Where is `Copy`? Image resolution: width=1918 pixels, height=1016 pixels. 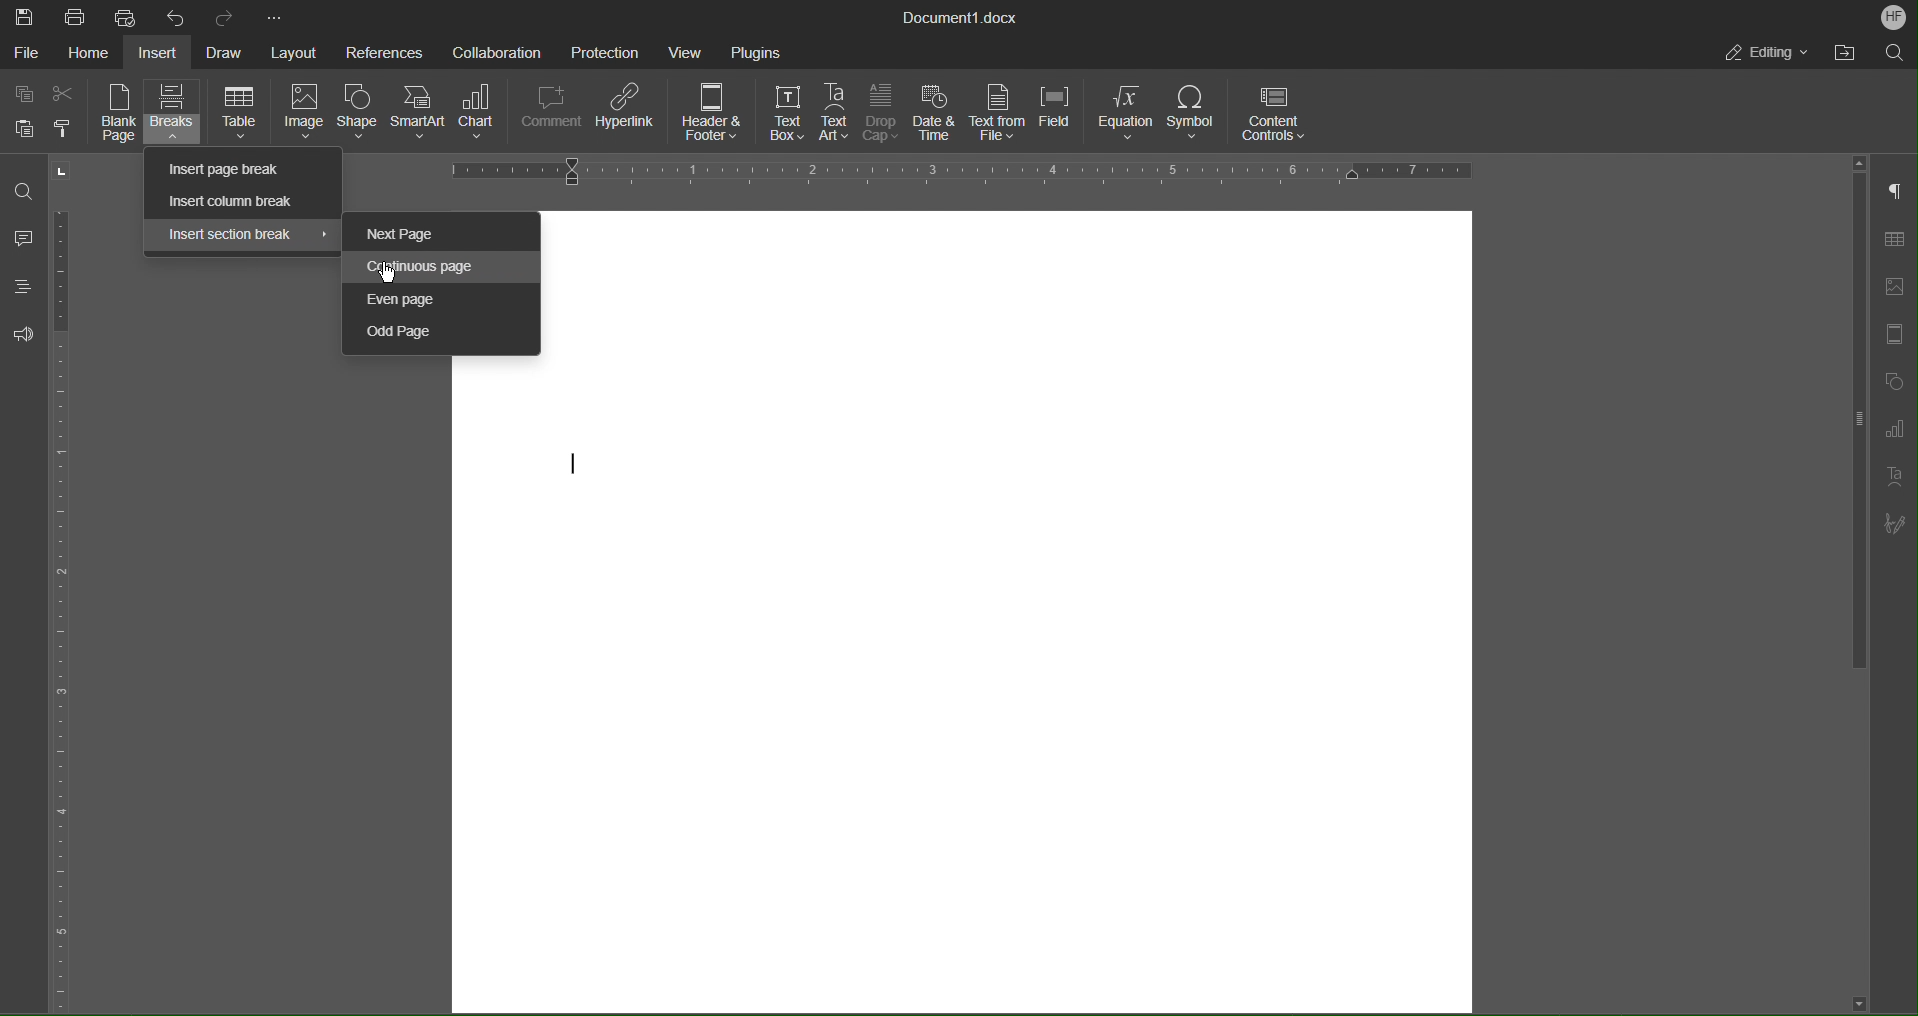
Copy is located at coordinates (24, 94).